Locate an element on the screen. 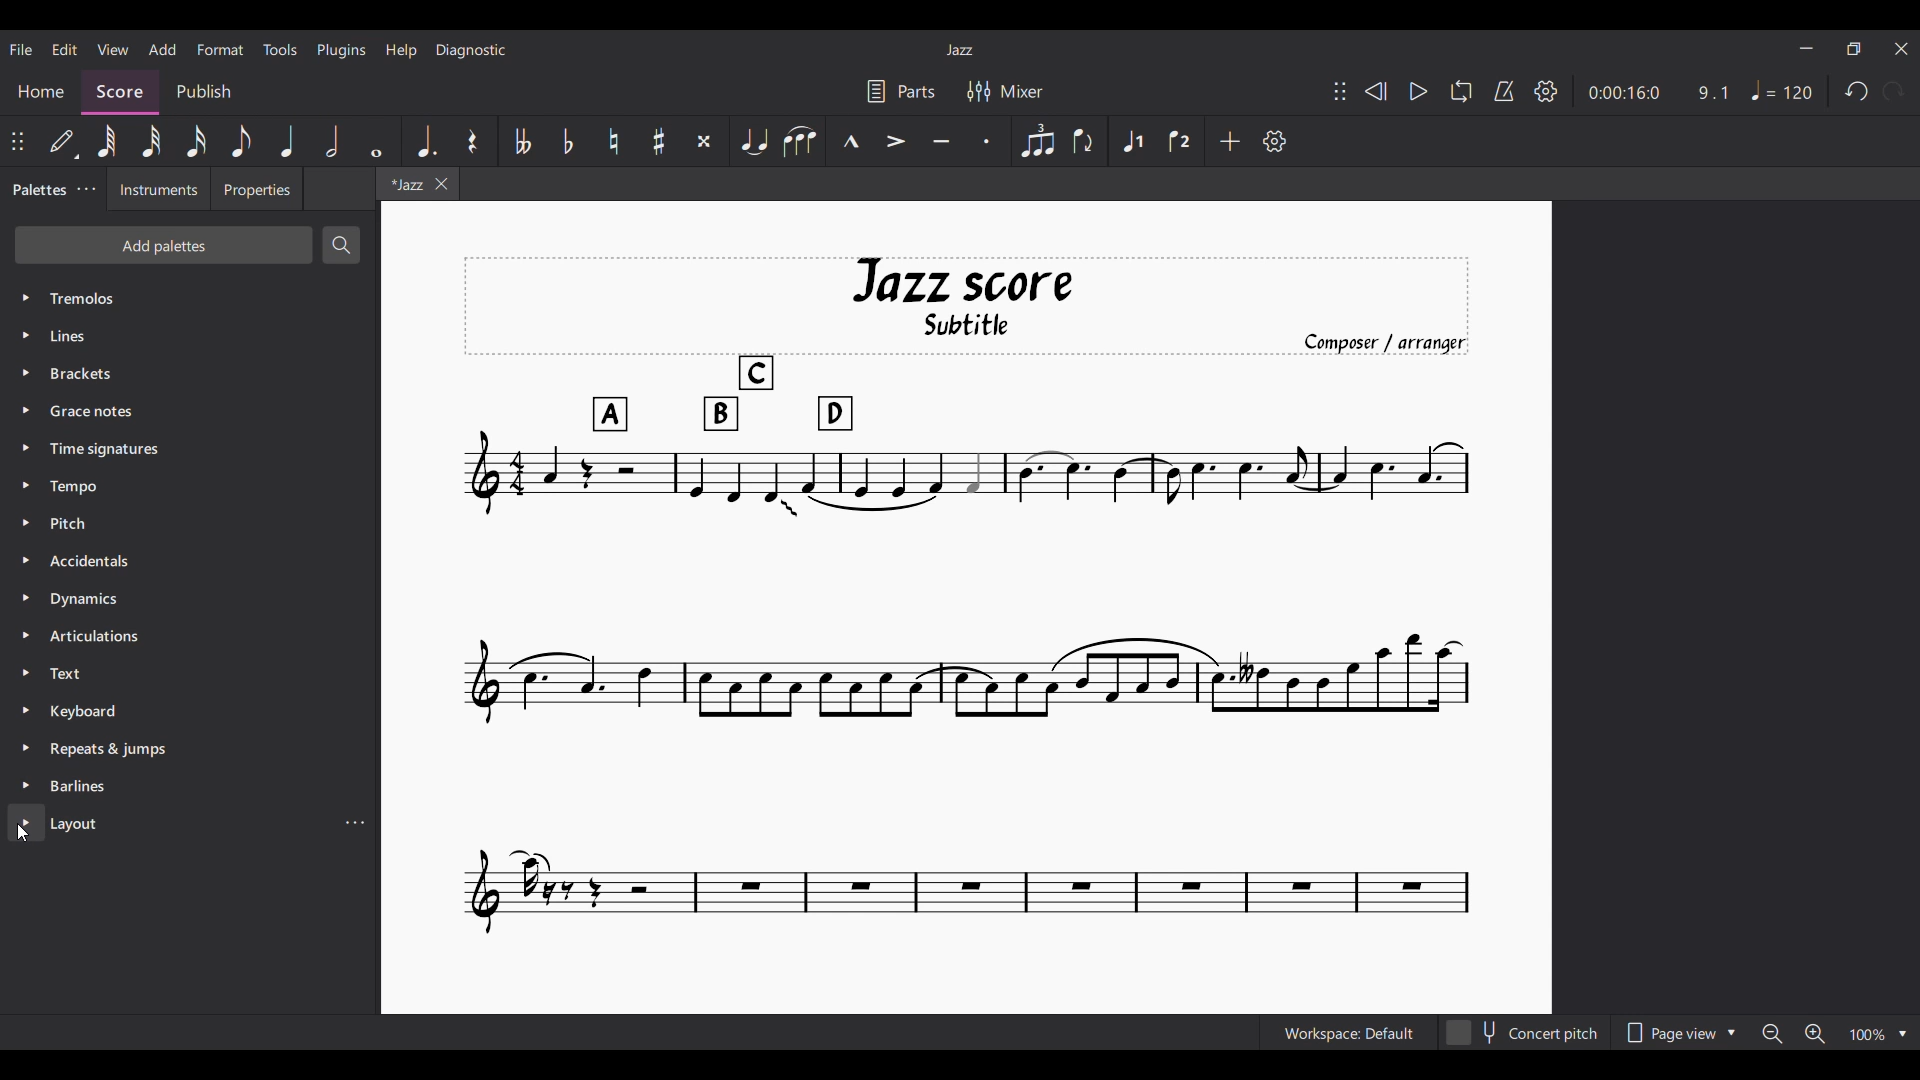 The width and height of the screenshot is (1920, 1080). Add is located at coordinates (1229, 141).